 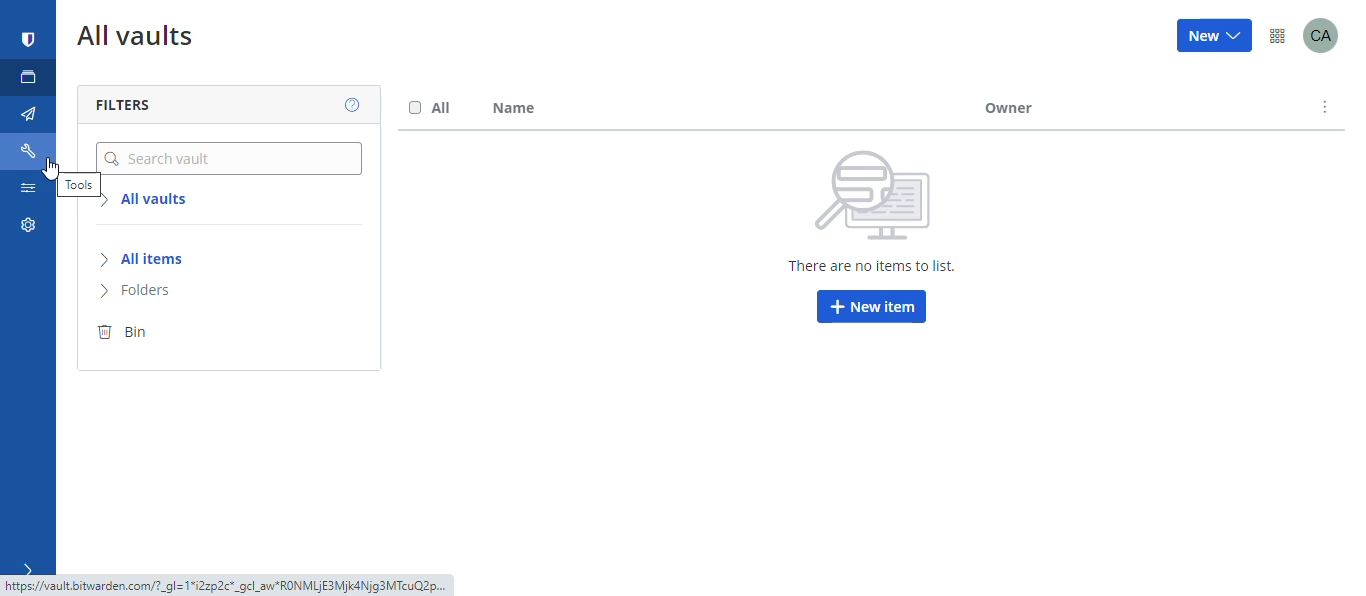 I want to click on Filters, so click(x=141, y=106).